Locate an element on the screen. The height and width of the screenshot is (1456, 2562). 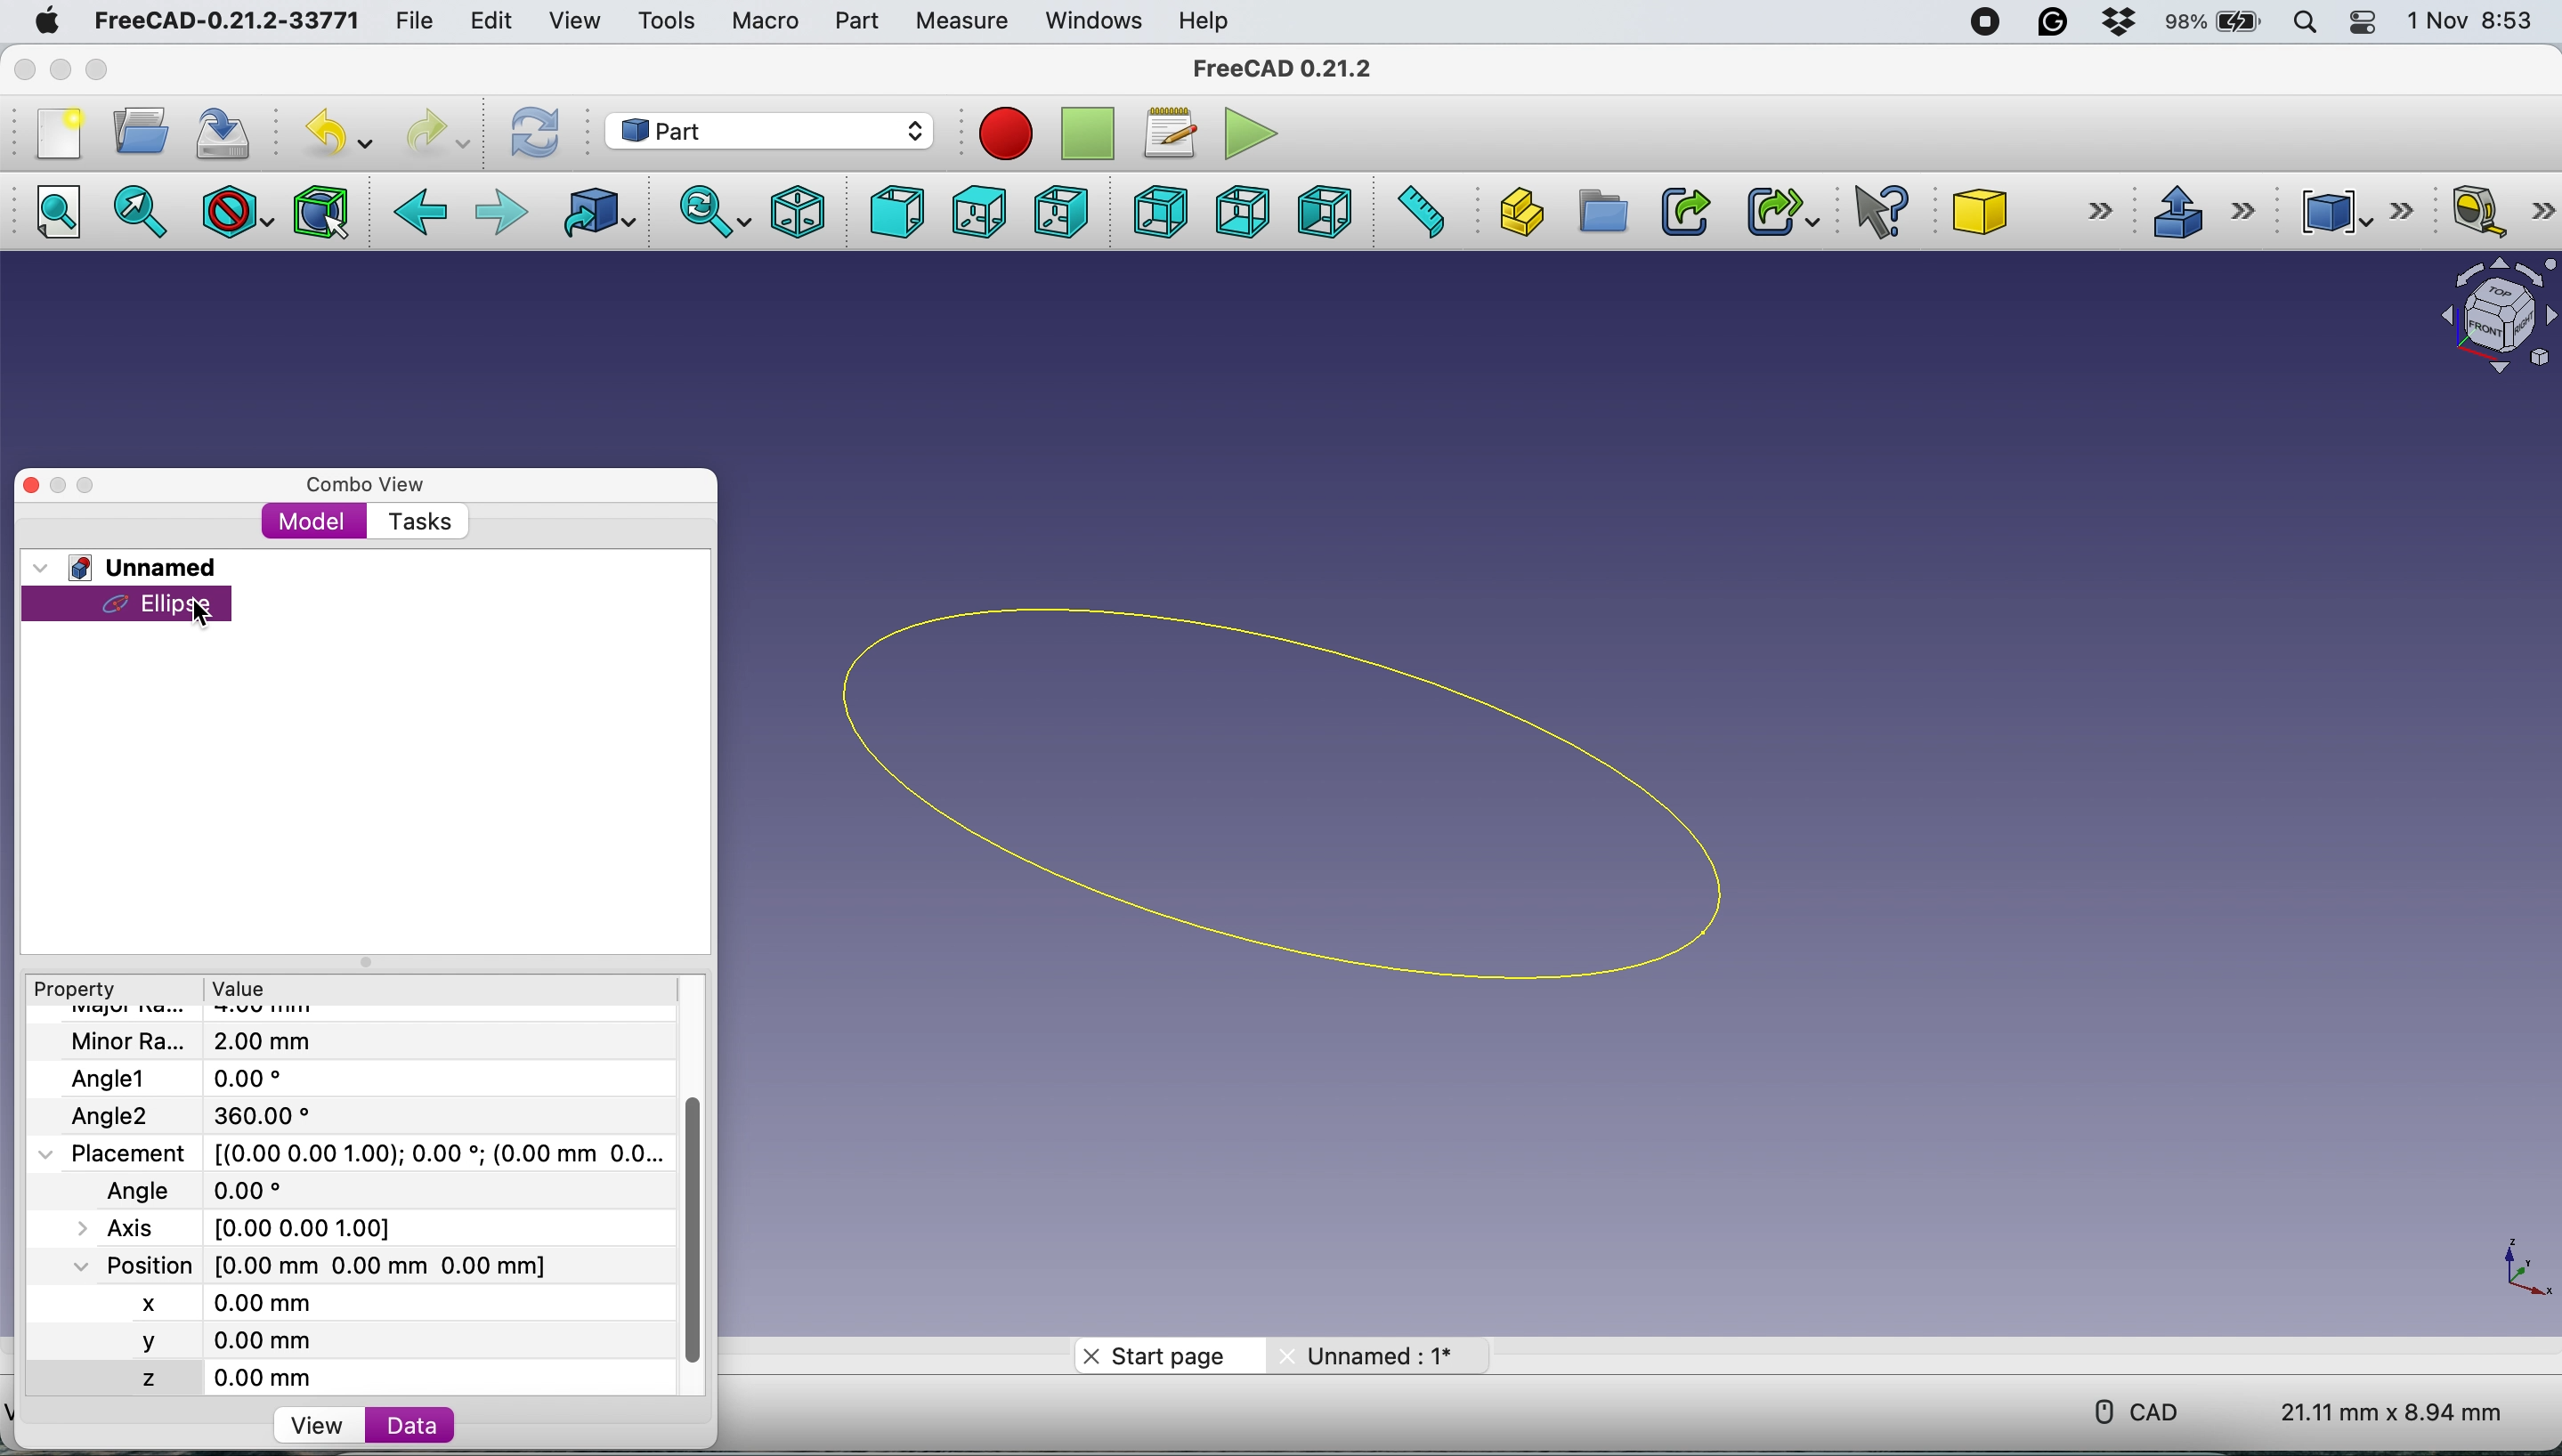
battery is located at coordinates (2212, 25).